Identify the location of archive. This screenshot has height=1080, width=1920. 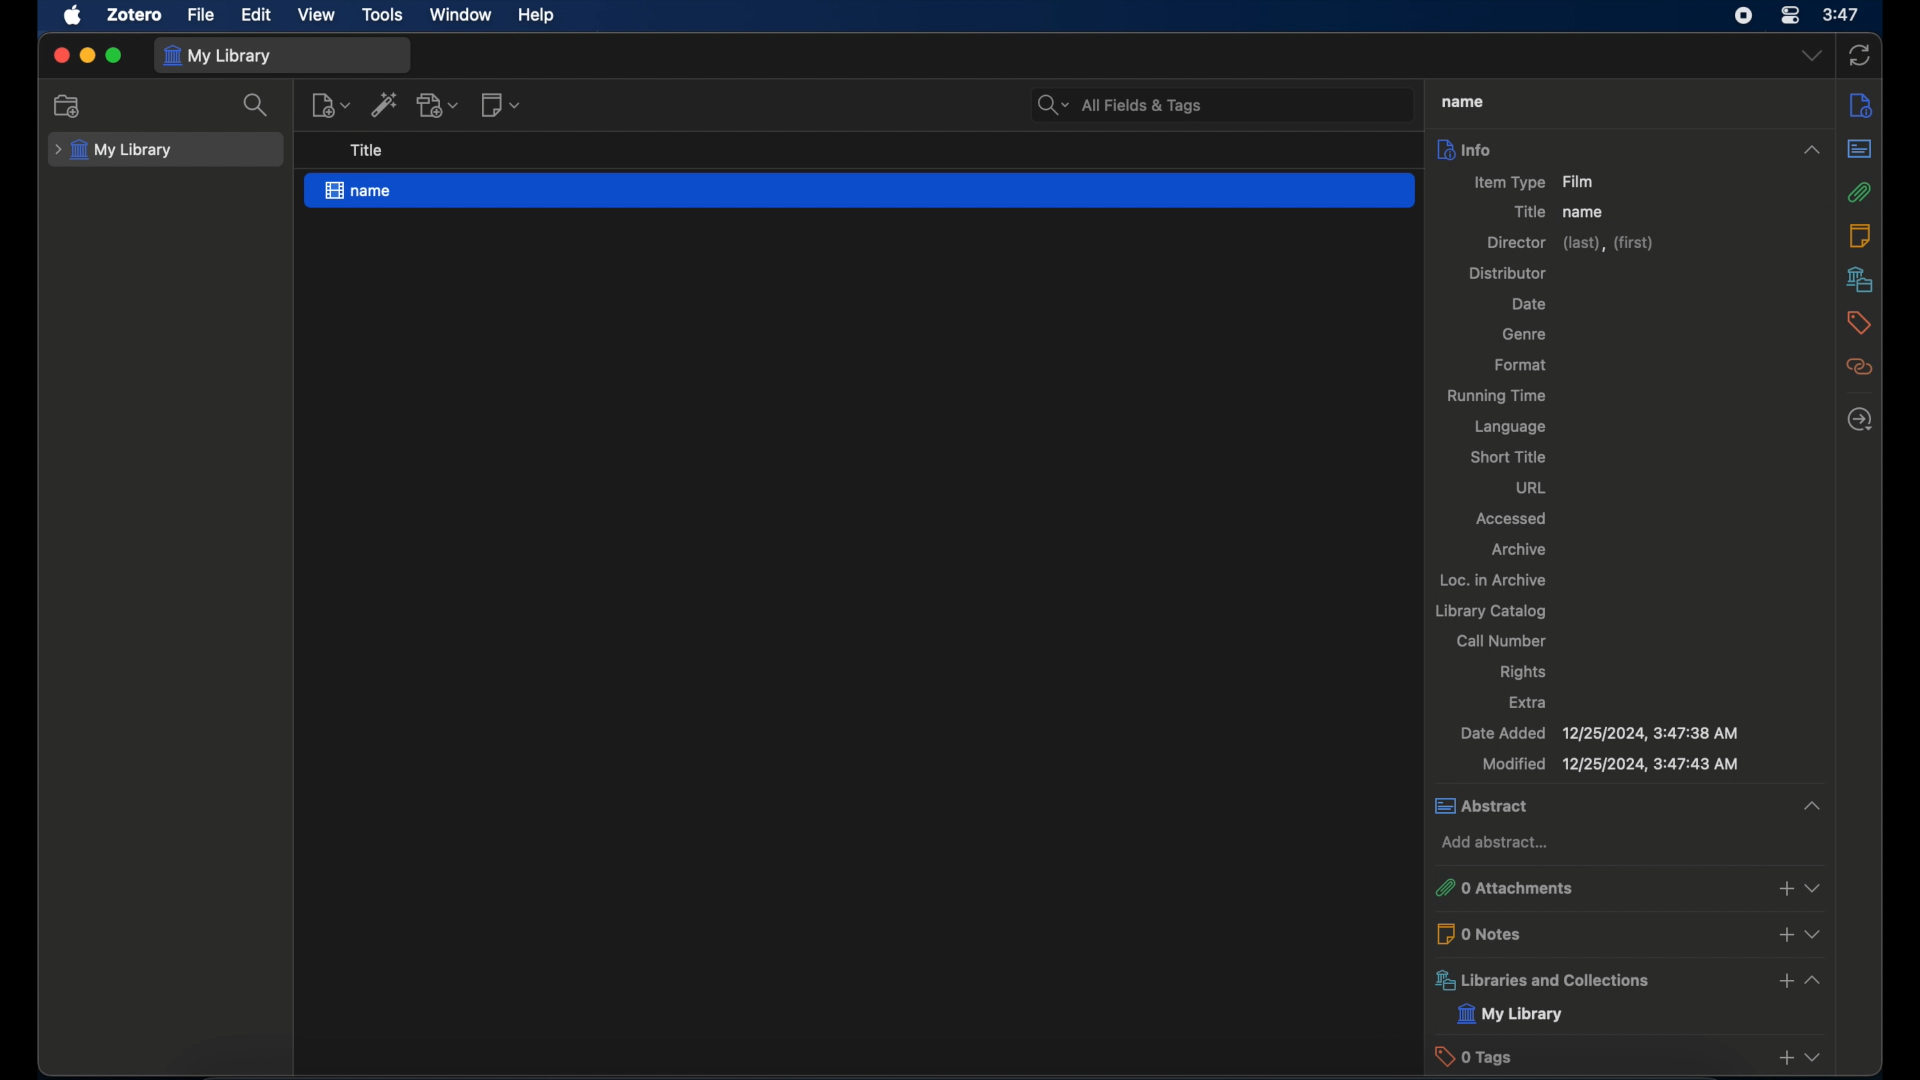
(1518, 549).